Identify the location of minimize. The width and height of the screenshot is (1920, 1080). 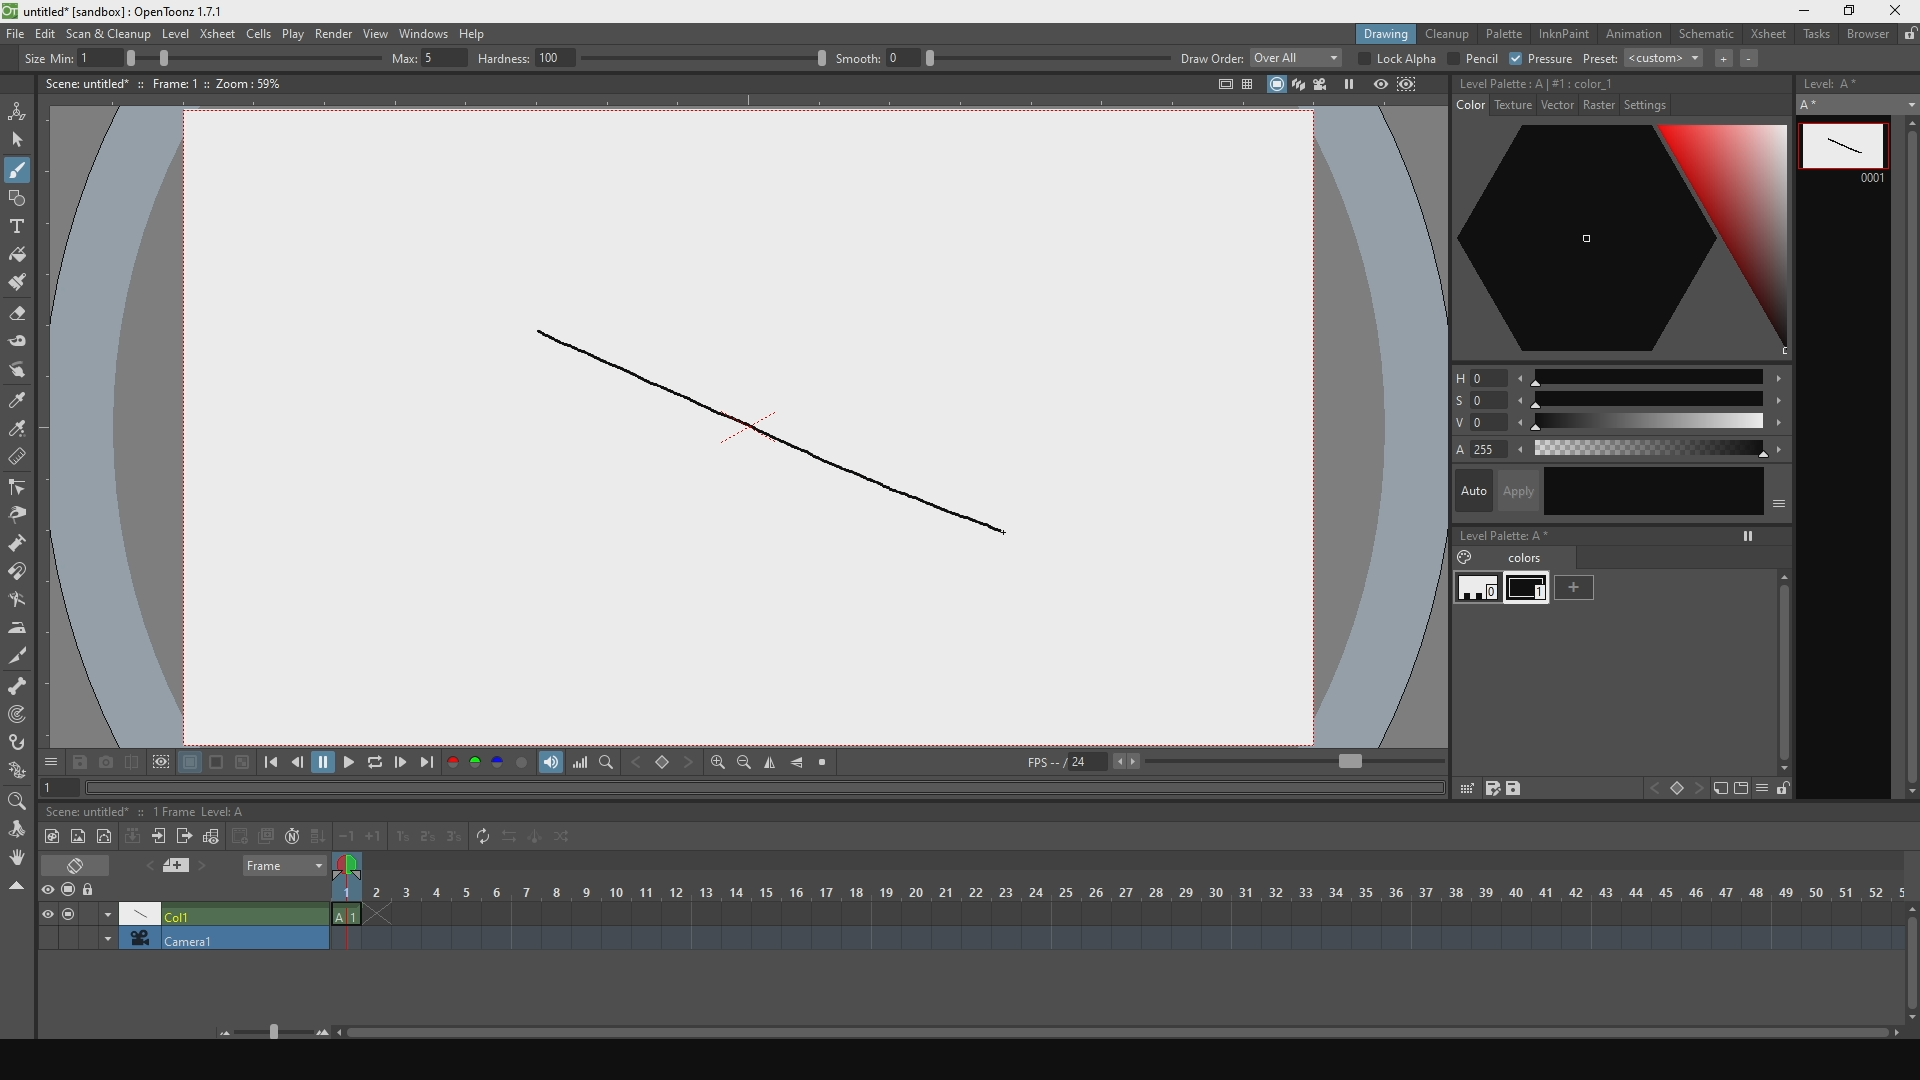
(1801, 9).